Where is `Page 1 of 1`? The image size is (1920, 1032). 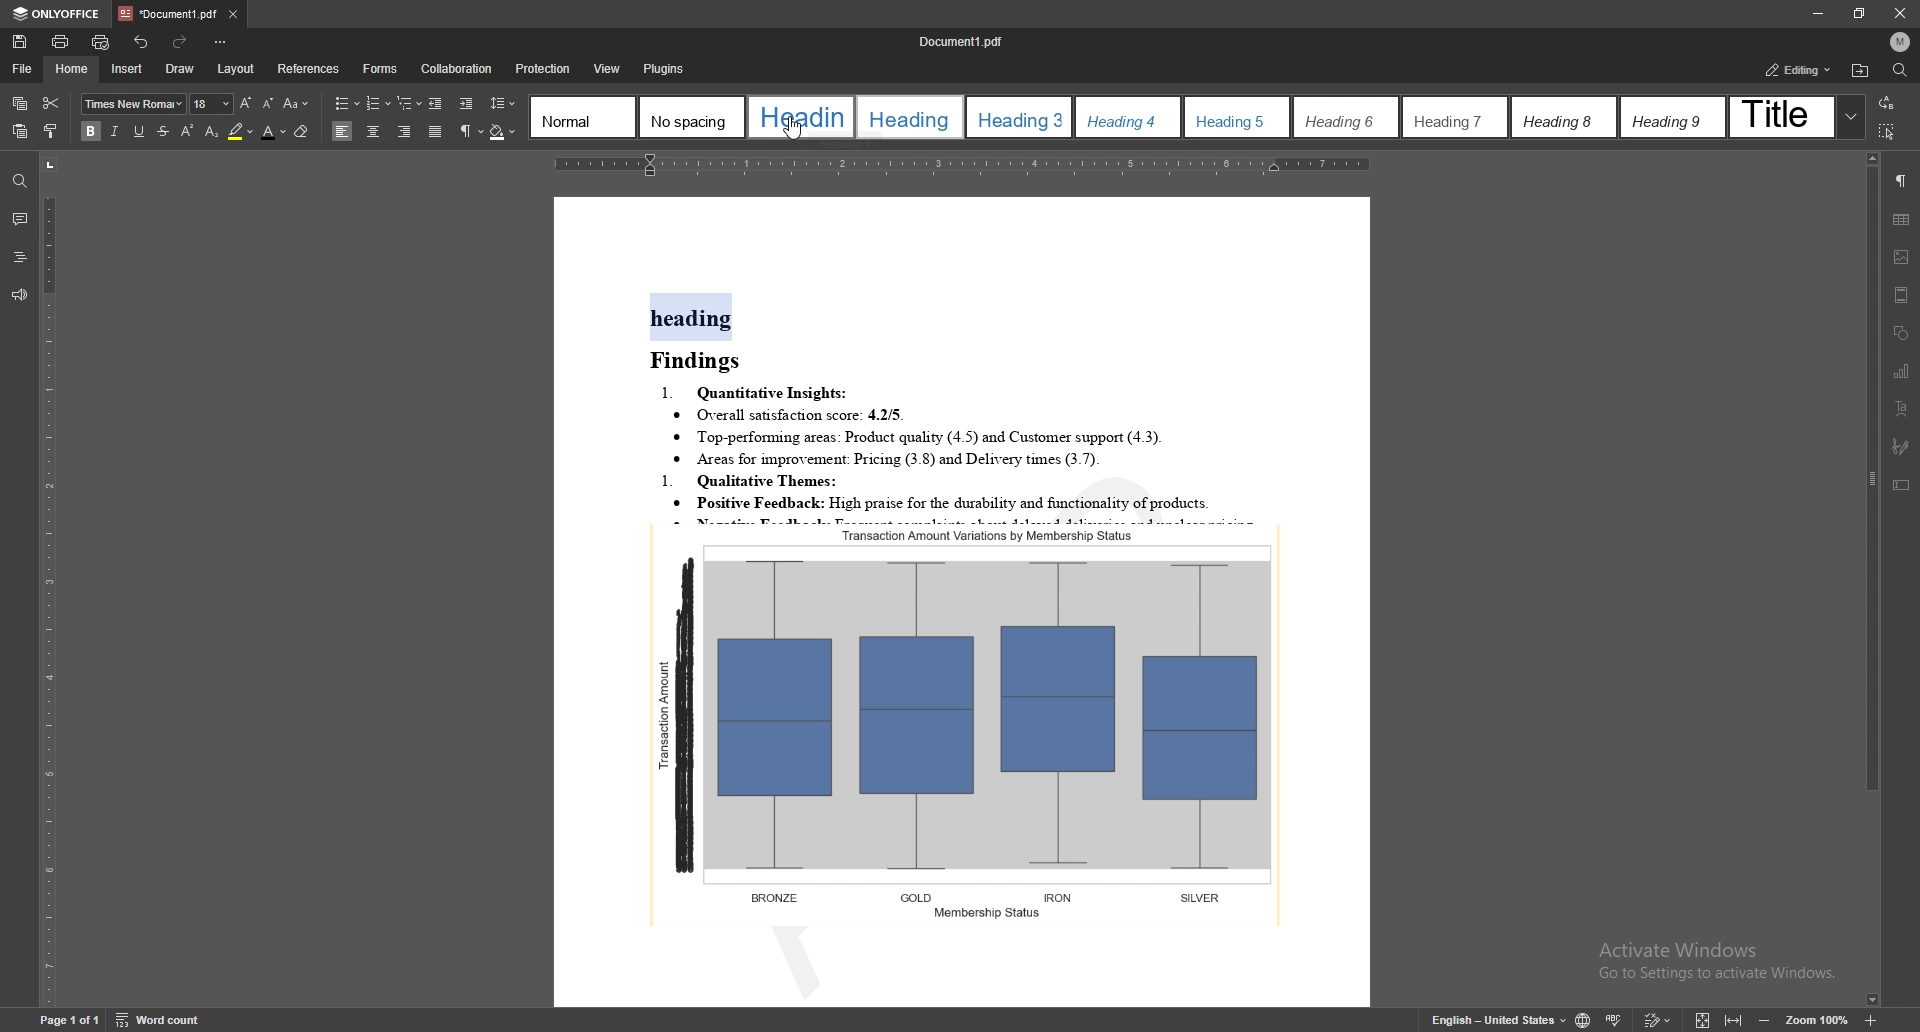
Page 1 of 1 is located at coordinates (53, 1022).